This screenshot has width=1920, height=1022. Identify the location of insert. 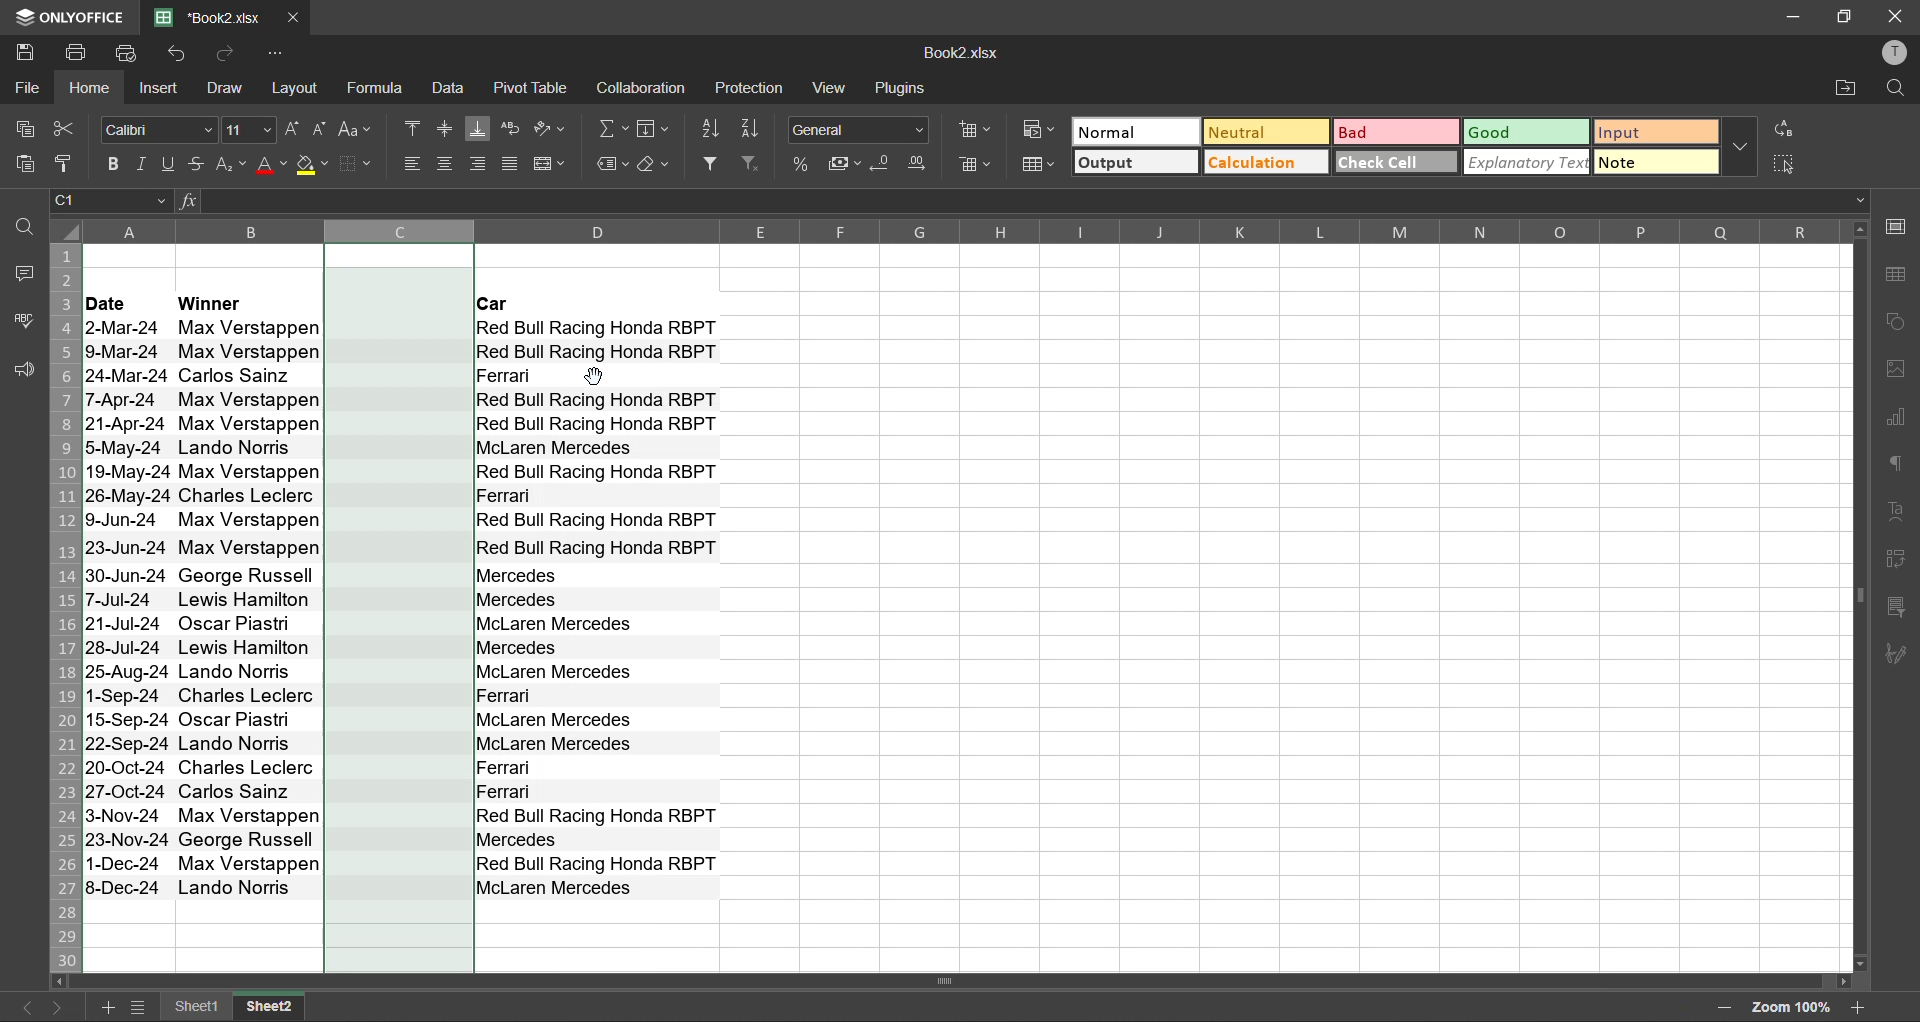
(165, 90).